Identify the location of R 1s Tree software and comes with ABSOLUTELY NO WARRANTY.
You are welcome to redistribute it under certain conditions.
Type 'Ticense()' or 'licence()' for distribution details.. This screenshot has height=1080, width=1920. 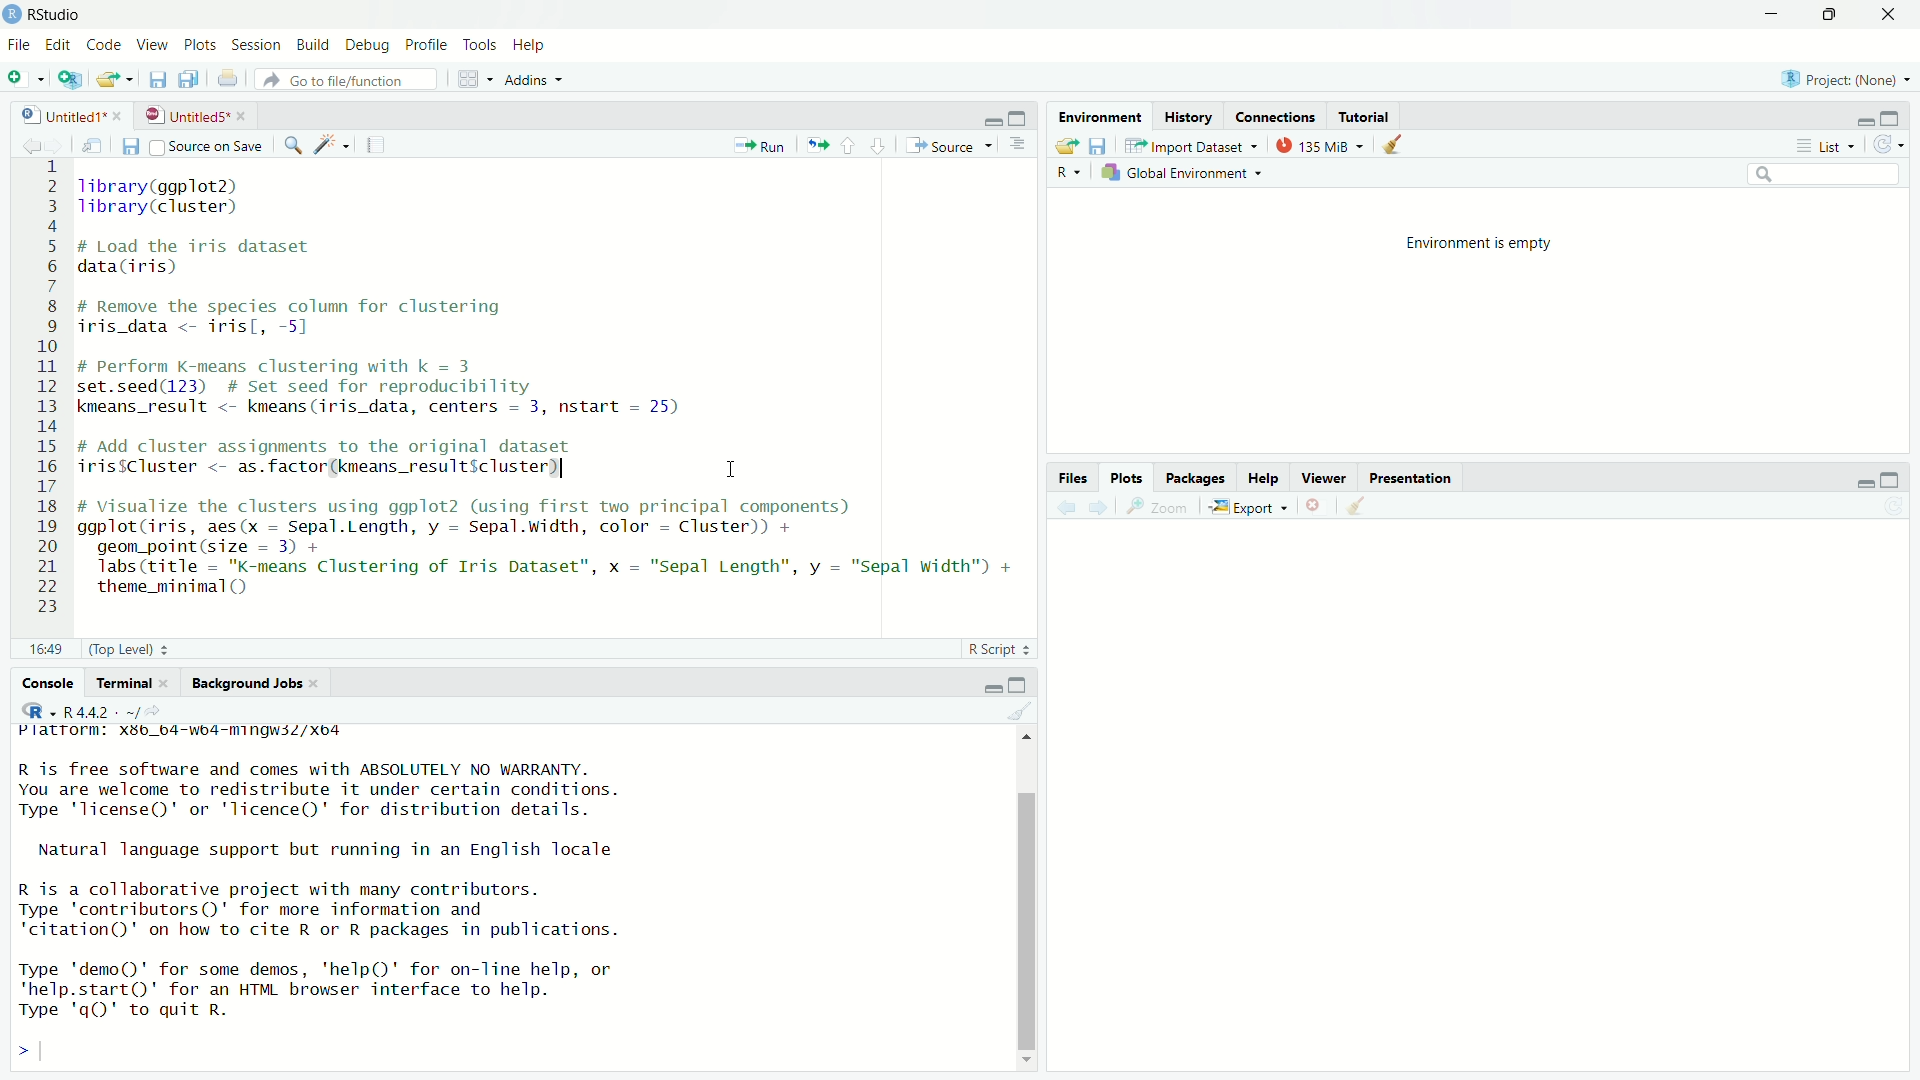
(433, 788).